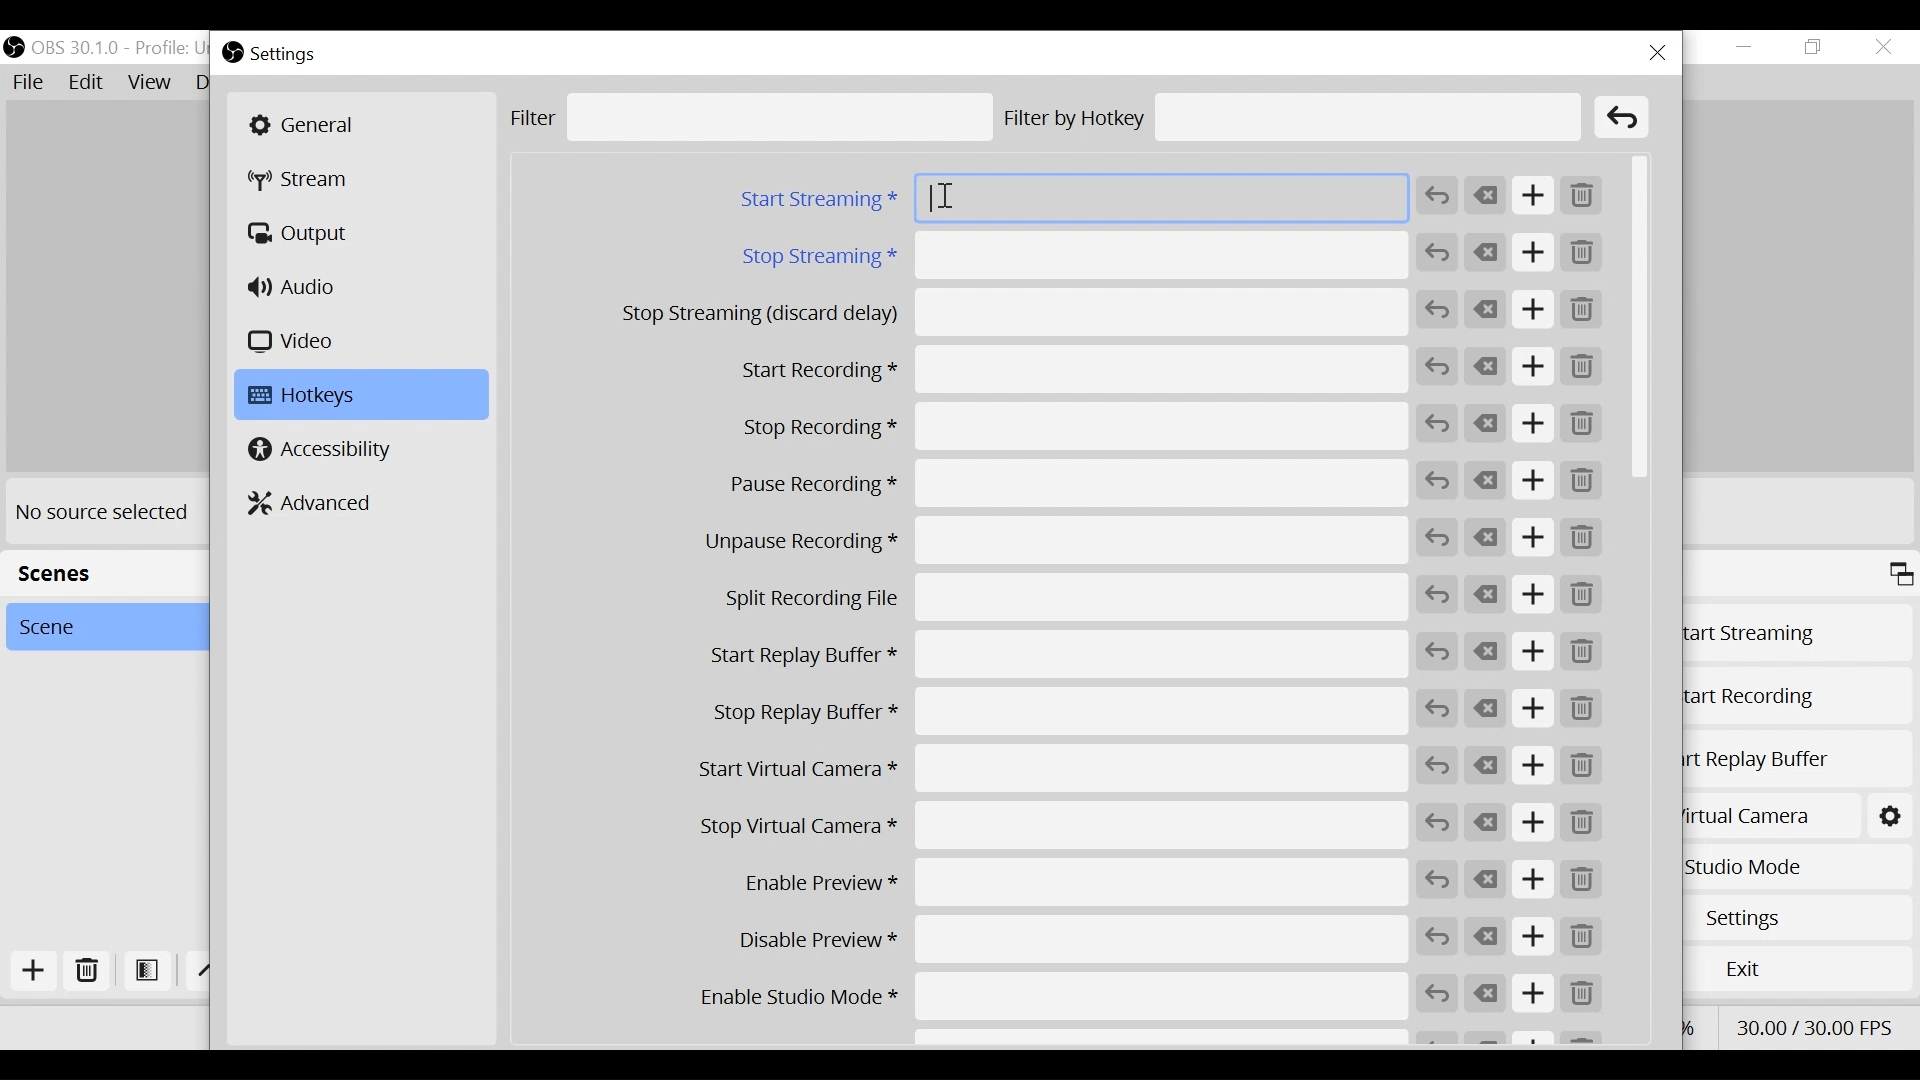 The width and height of the screenshot is (1920, 1080). Describe the element at coordinates (1534, 482) in the screenshot. I see `Add` at that location.